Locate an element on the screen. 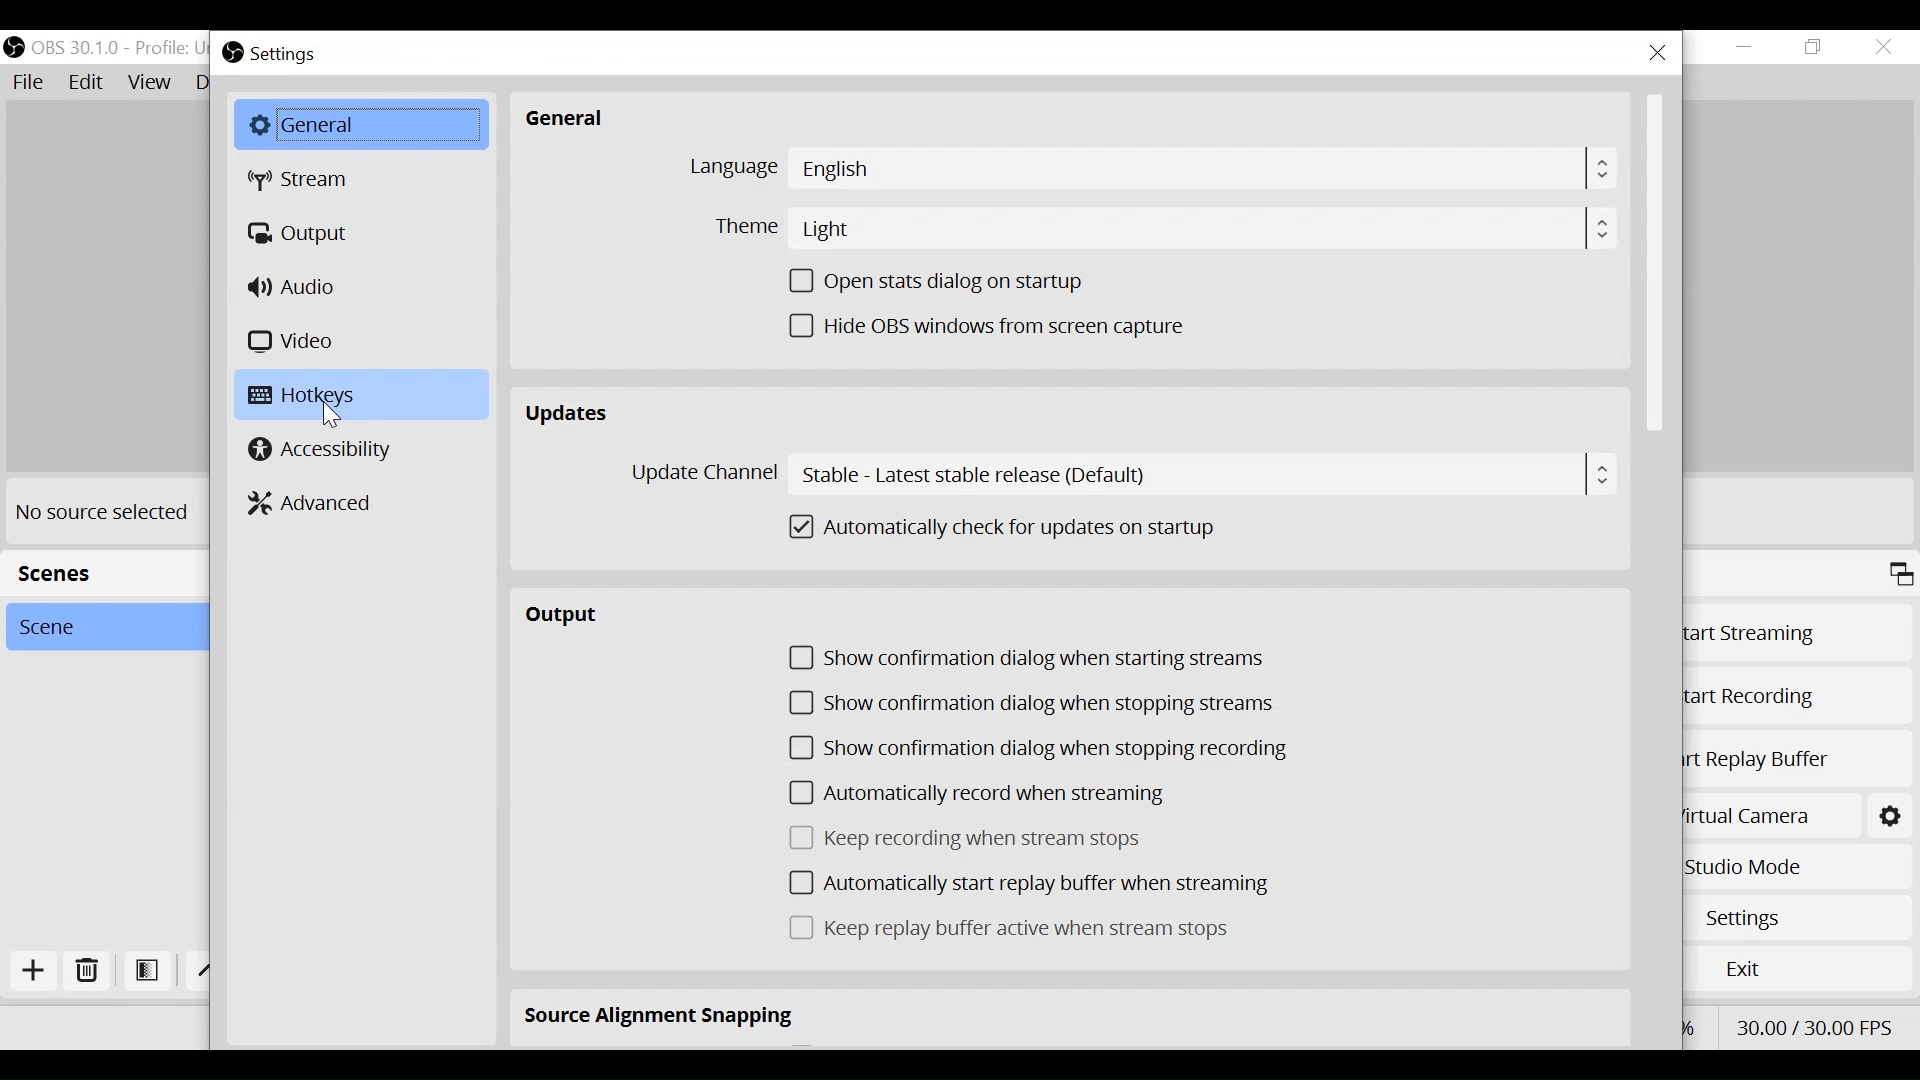 This screenshot has width=1920, height=1080. (un)Check Automatically start replay buffer wen streaming is located at coordinates (1028, 884).